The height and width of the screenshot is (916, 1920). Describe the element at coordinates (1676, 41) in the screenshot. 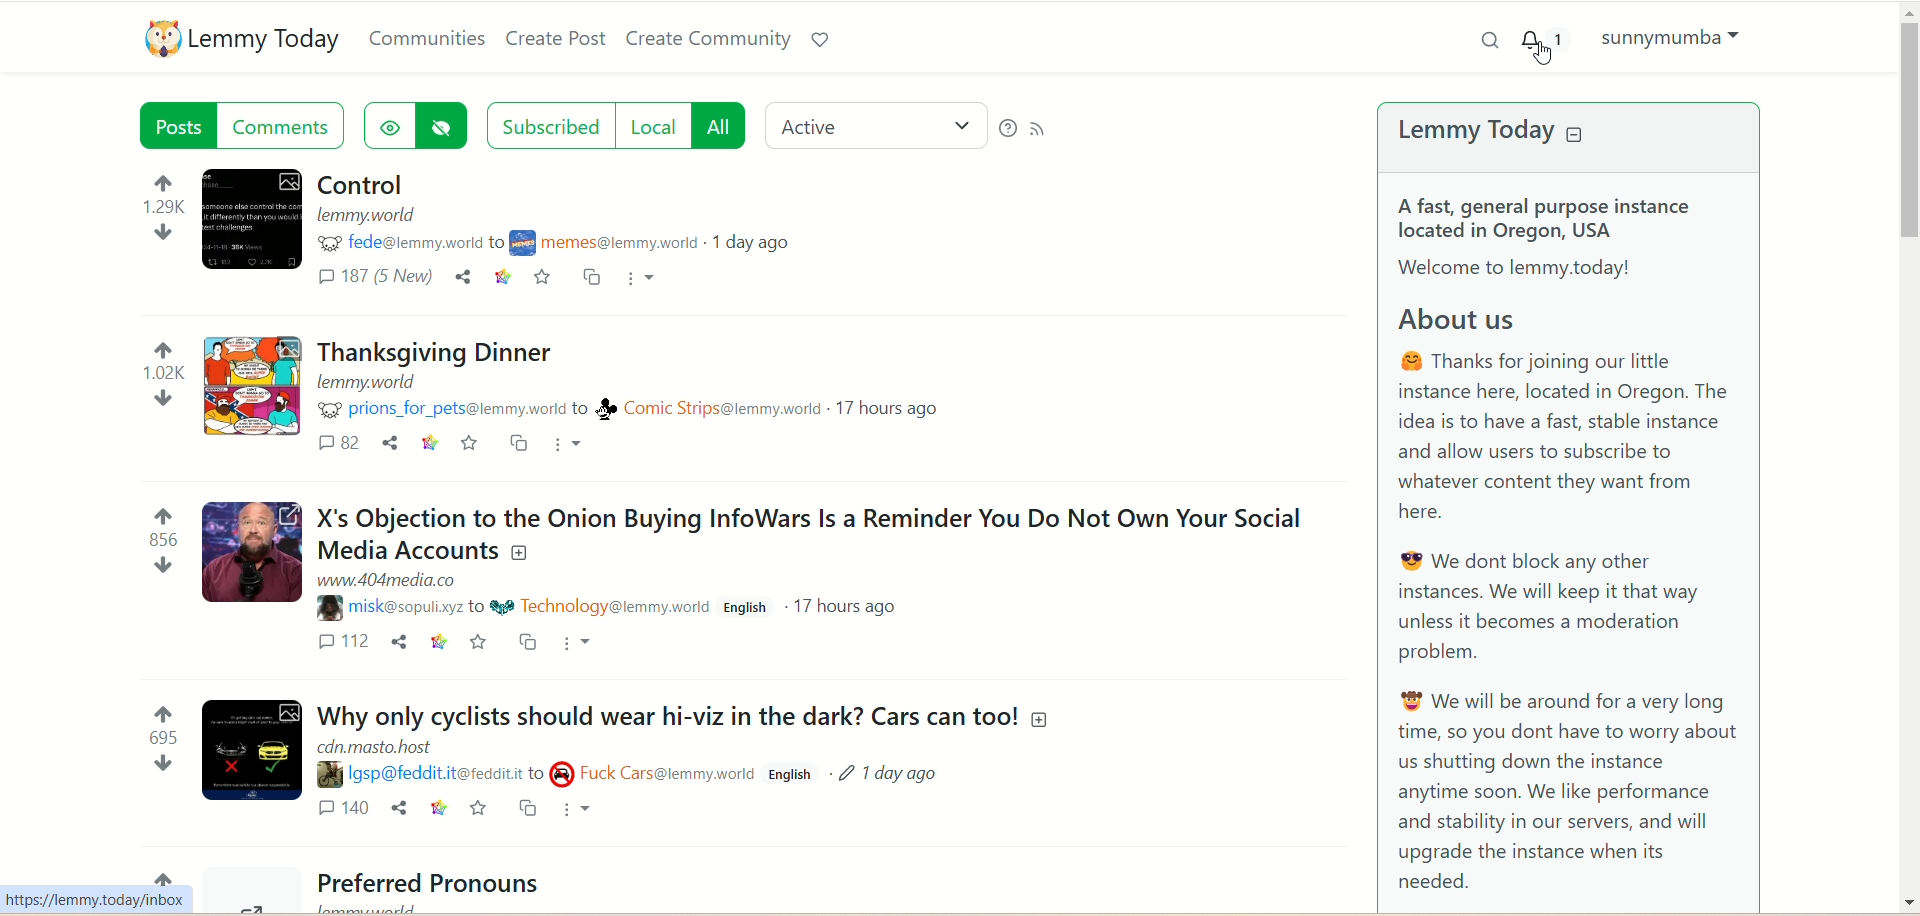

I see `sunnymumba(account)` at that location.